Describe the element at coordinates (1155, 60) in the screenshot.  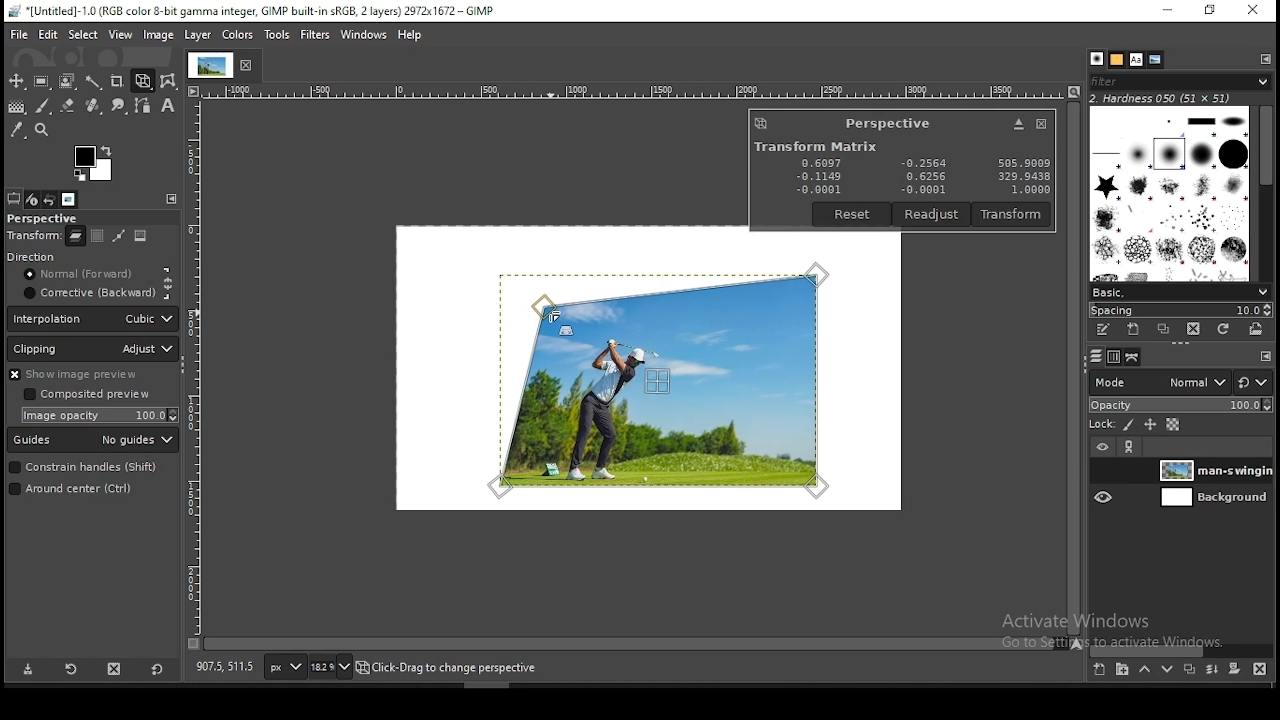
I see `document history` at that location.